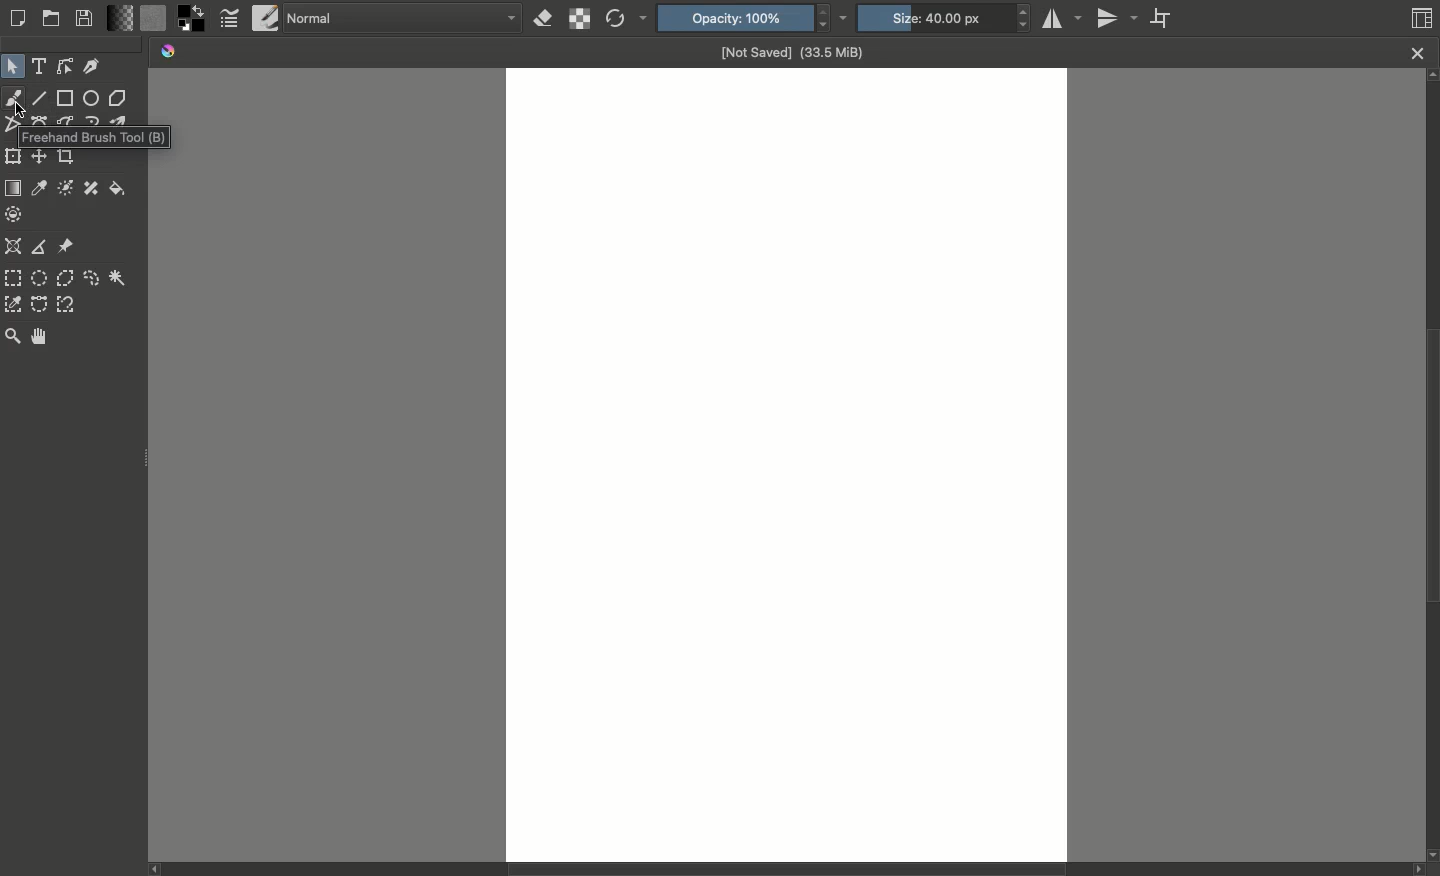 This screenshot has height=876, width=1440. What do you see at coordinates (787, 463) in the screenshot?
I see `Canvas` at bounding box center [787, 463].